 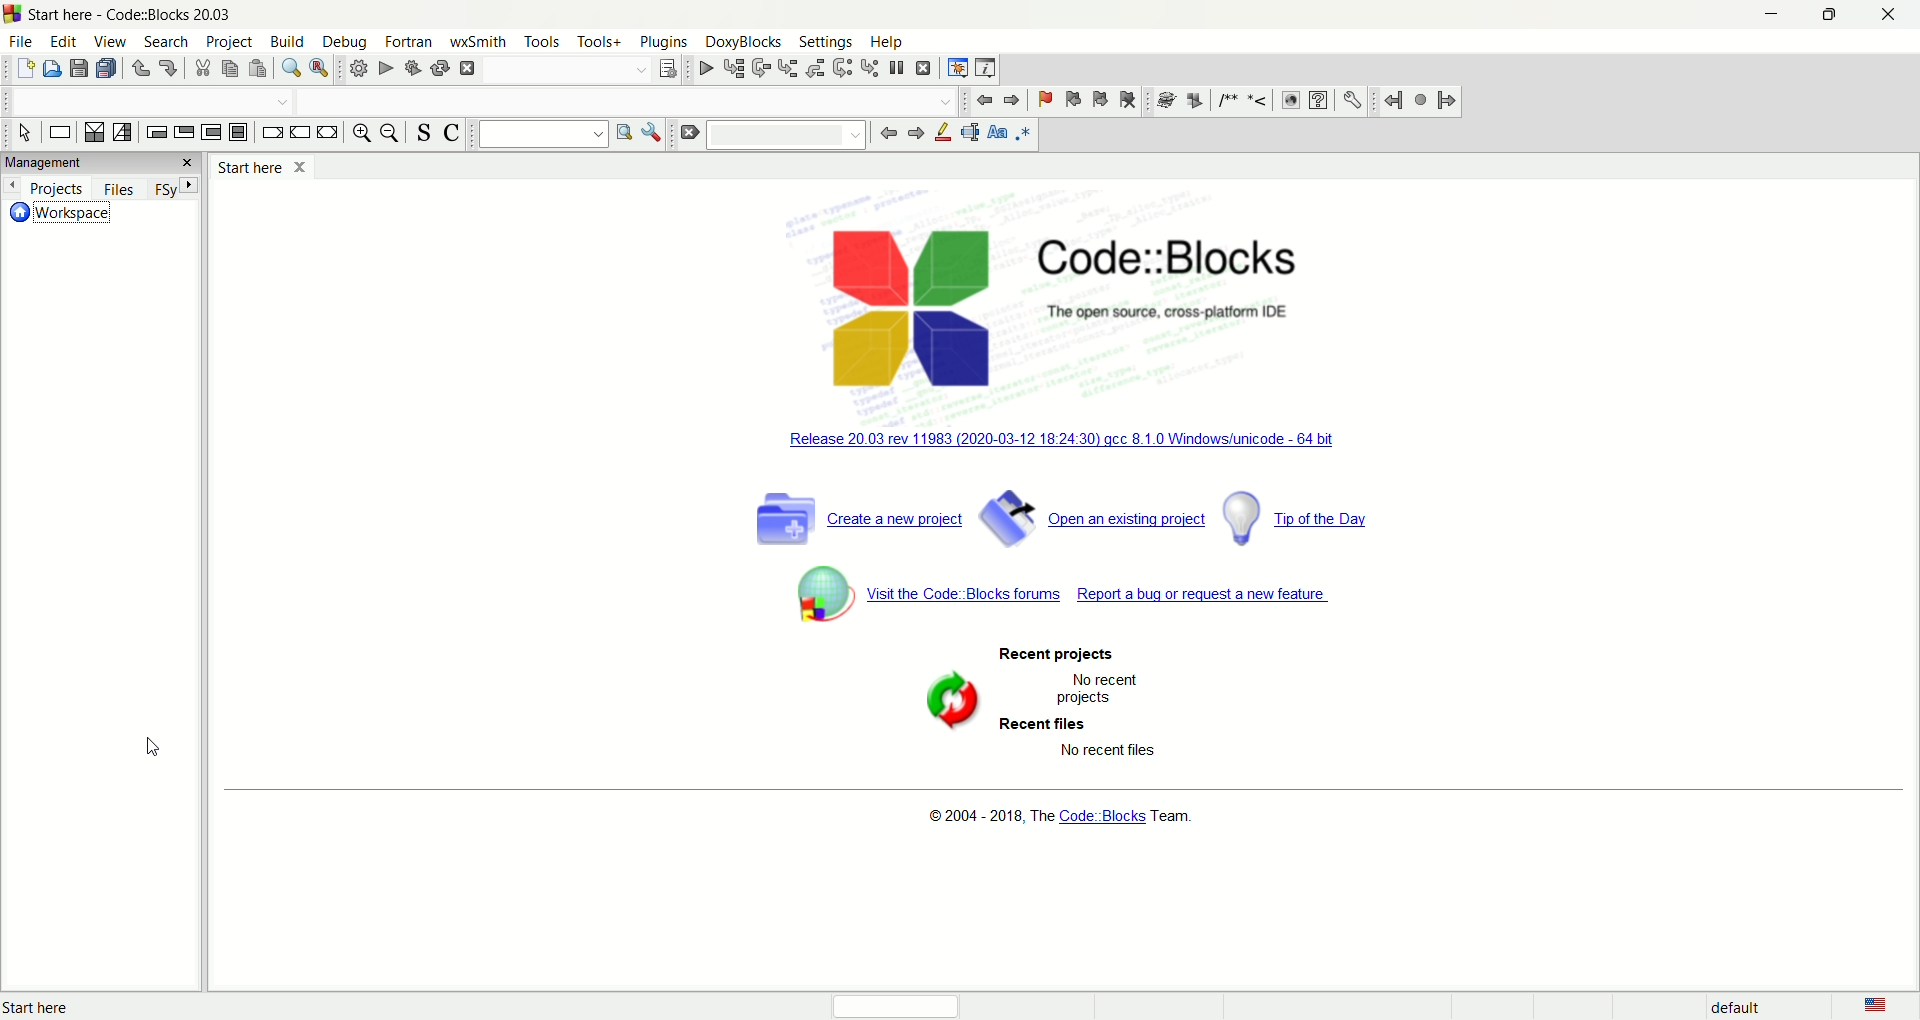 I want to click on jump forward, so click(x=1445, y=99).